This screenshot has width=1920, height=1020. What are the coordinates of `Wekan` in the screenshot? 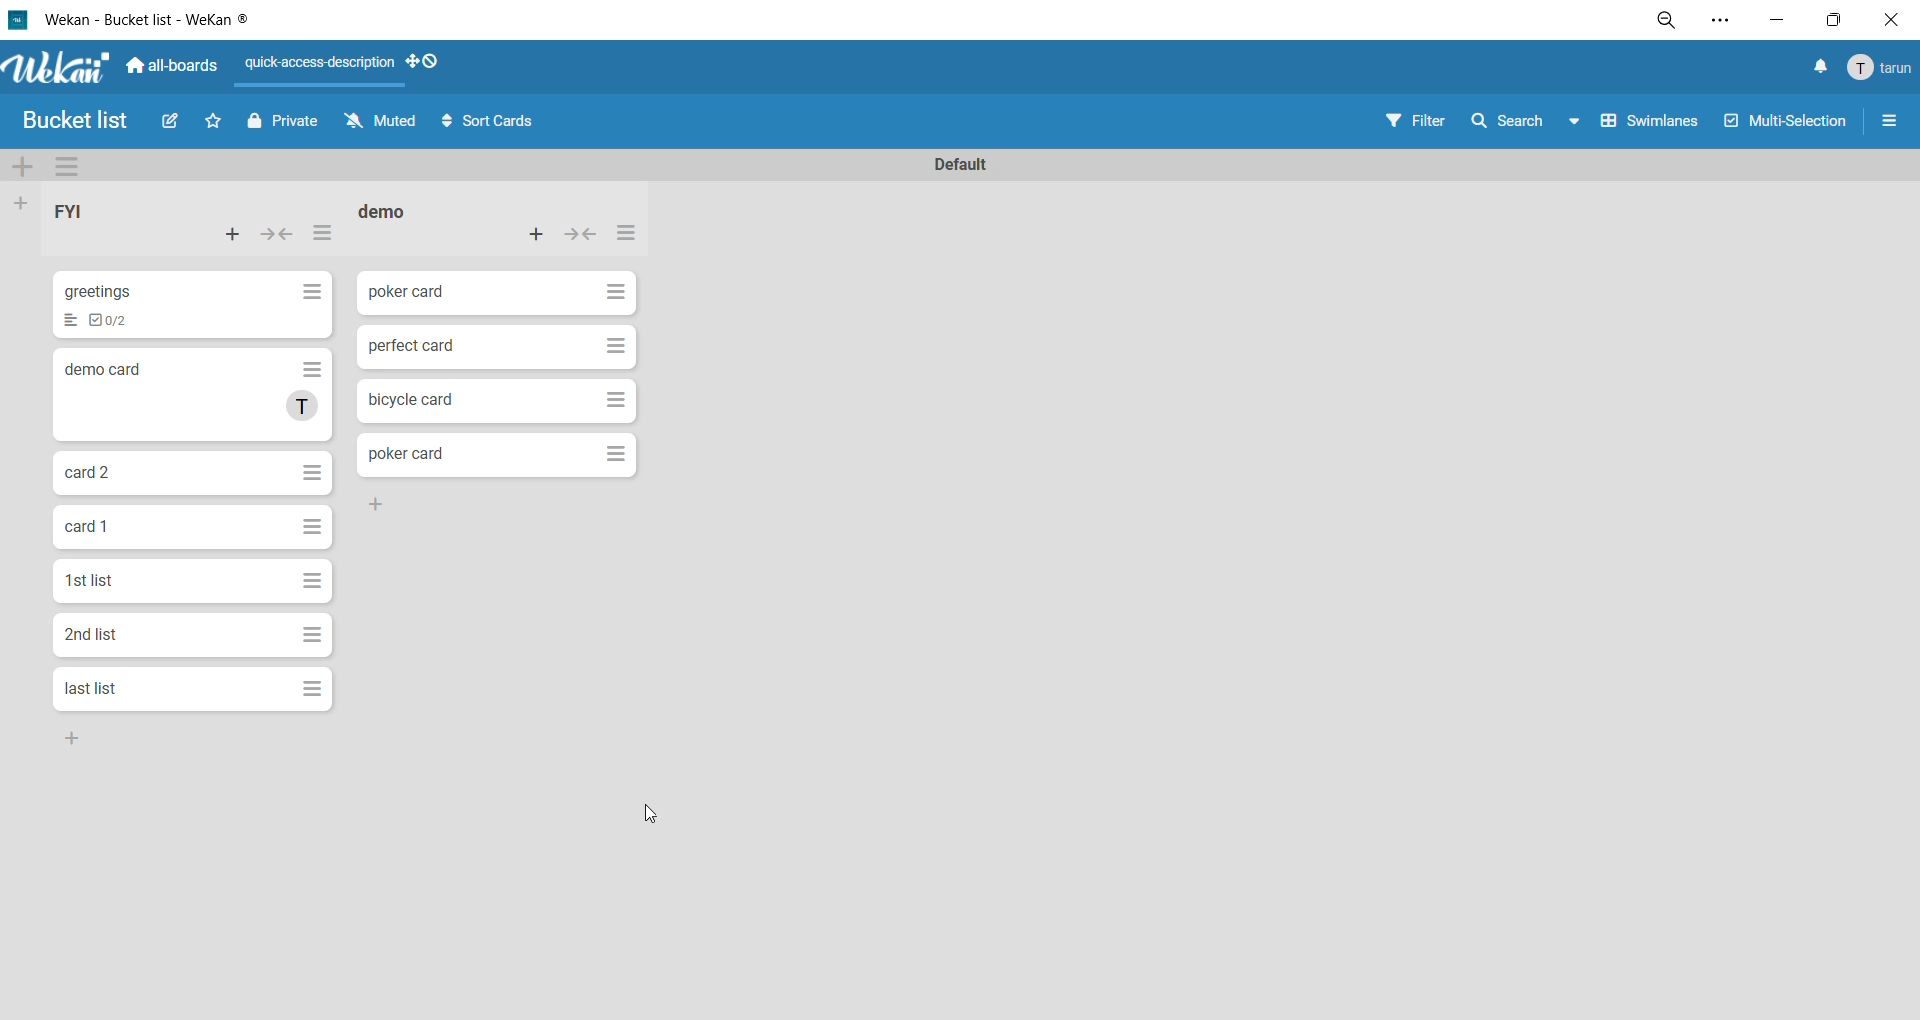 It's located at (53, 65).